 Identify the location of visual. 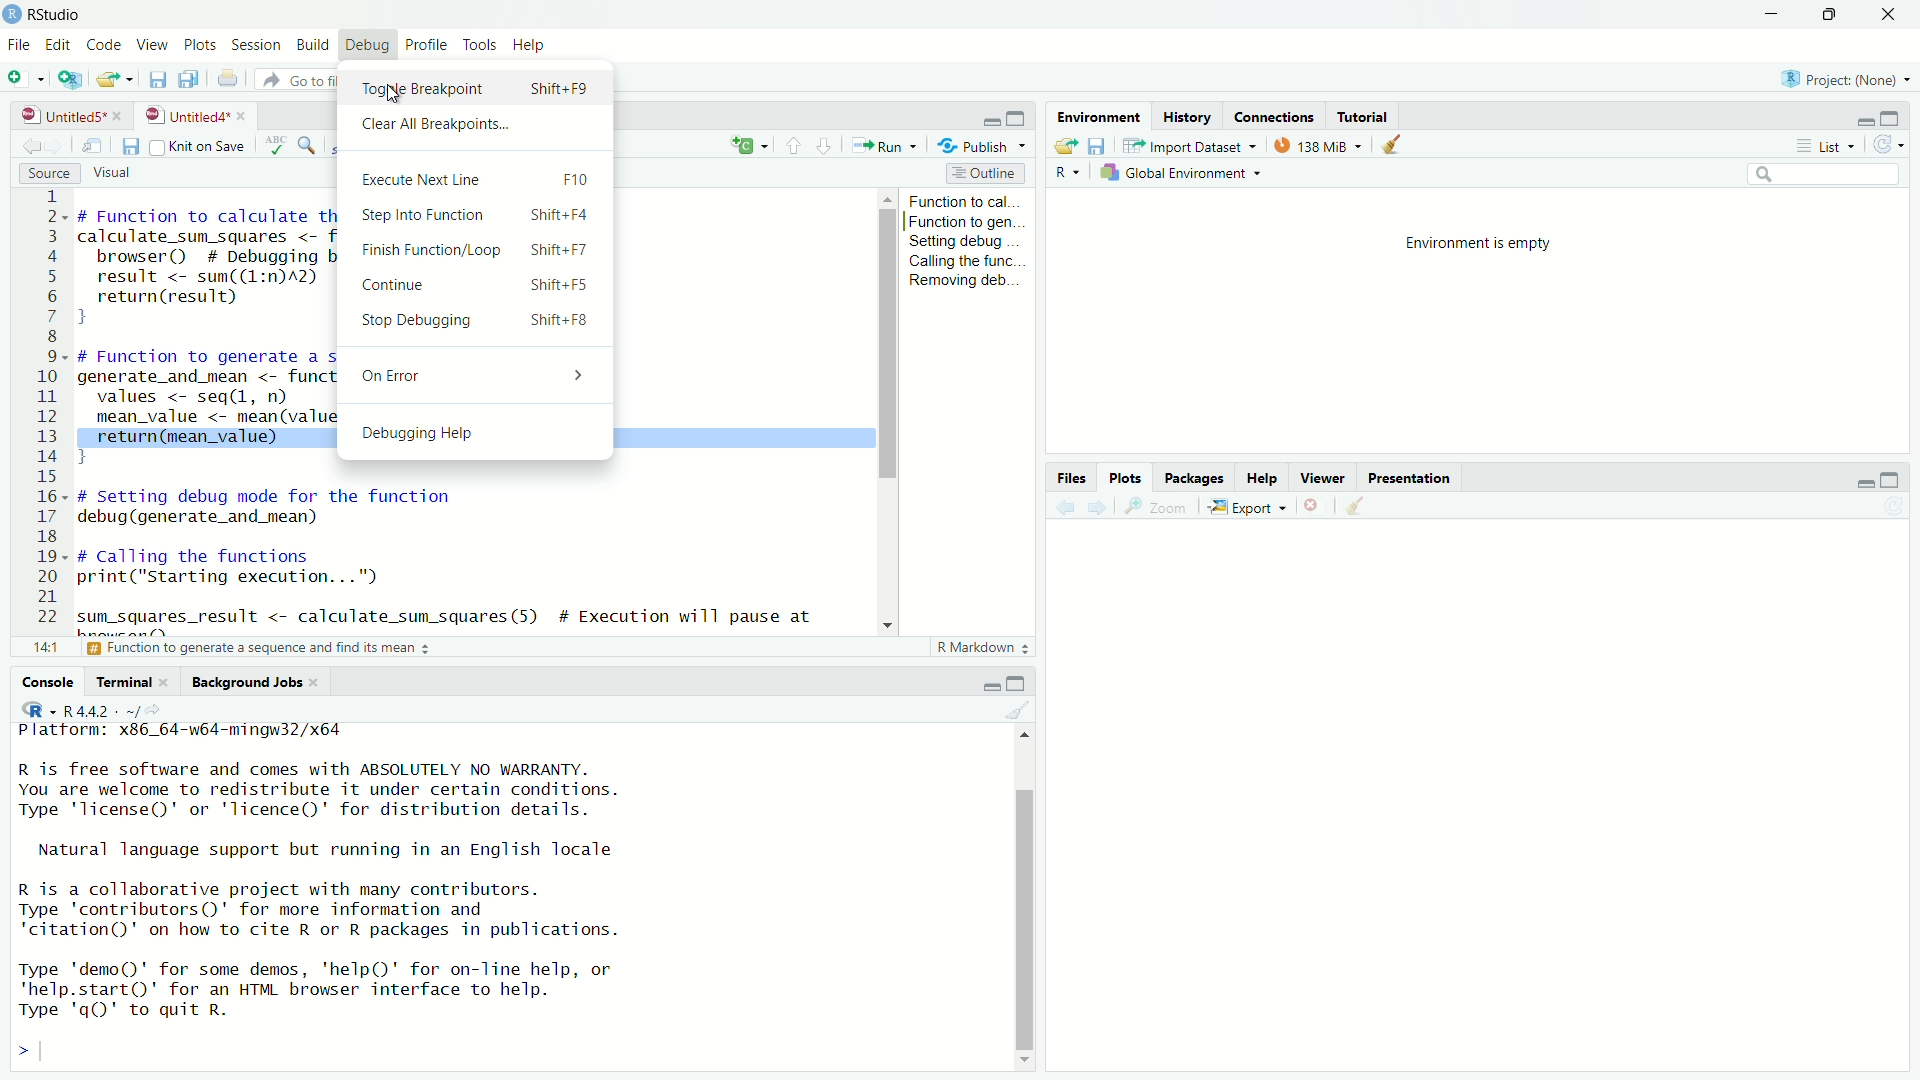
(116, 174).